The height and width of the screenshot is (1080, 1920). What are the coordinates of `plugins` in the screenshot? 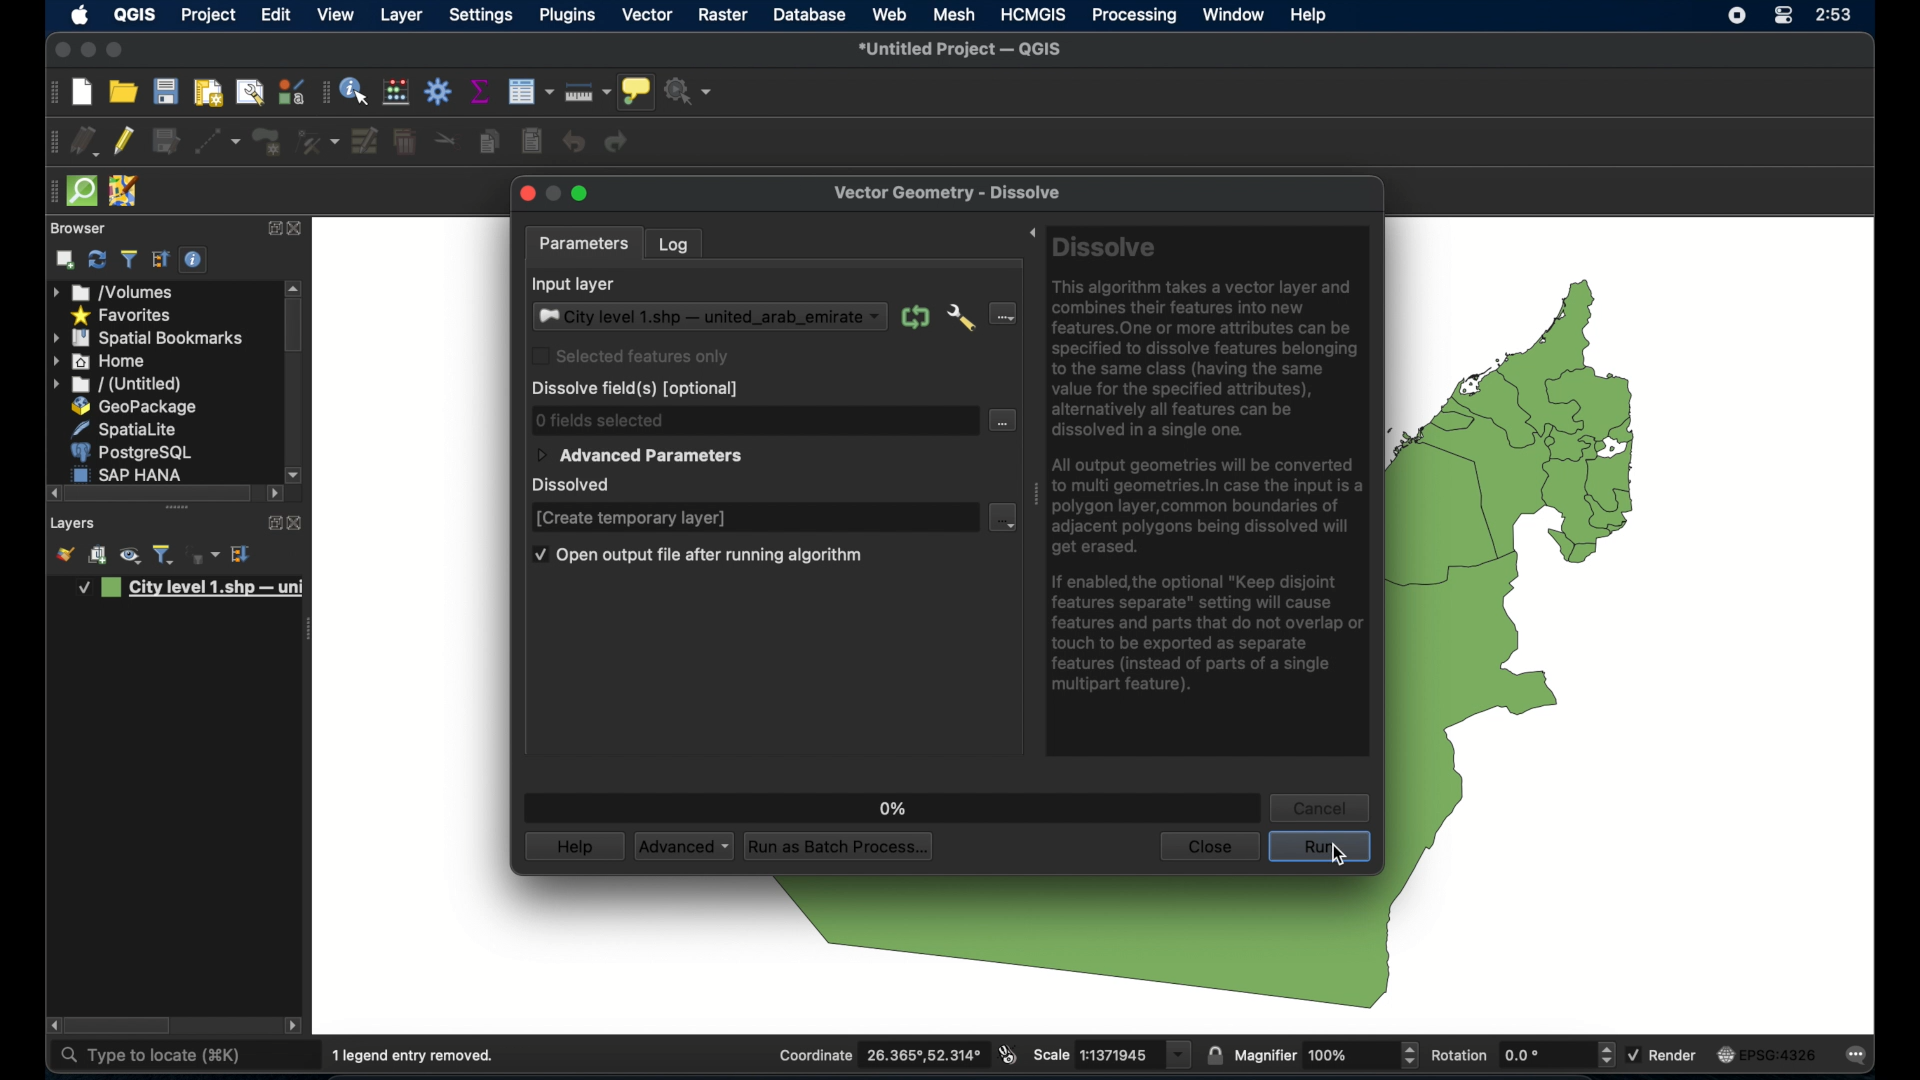 It's located at (567, 16).